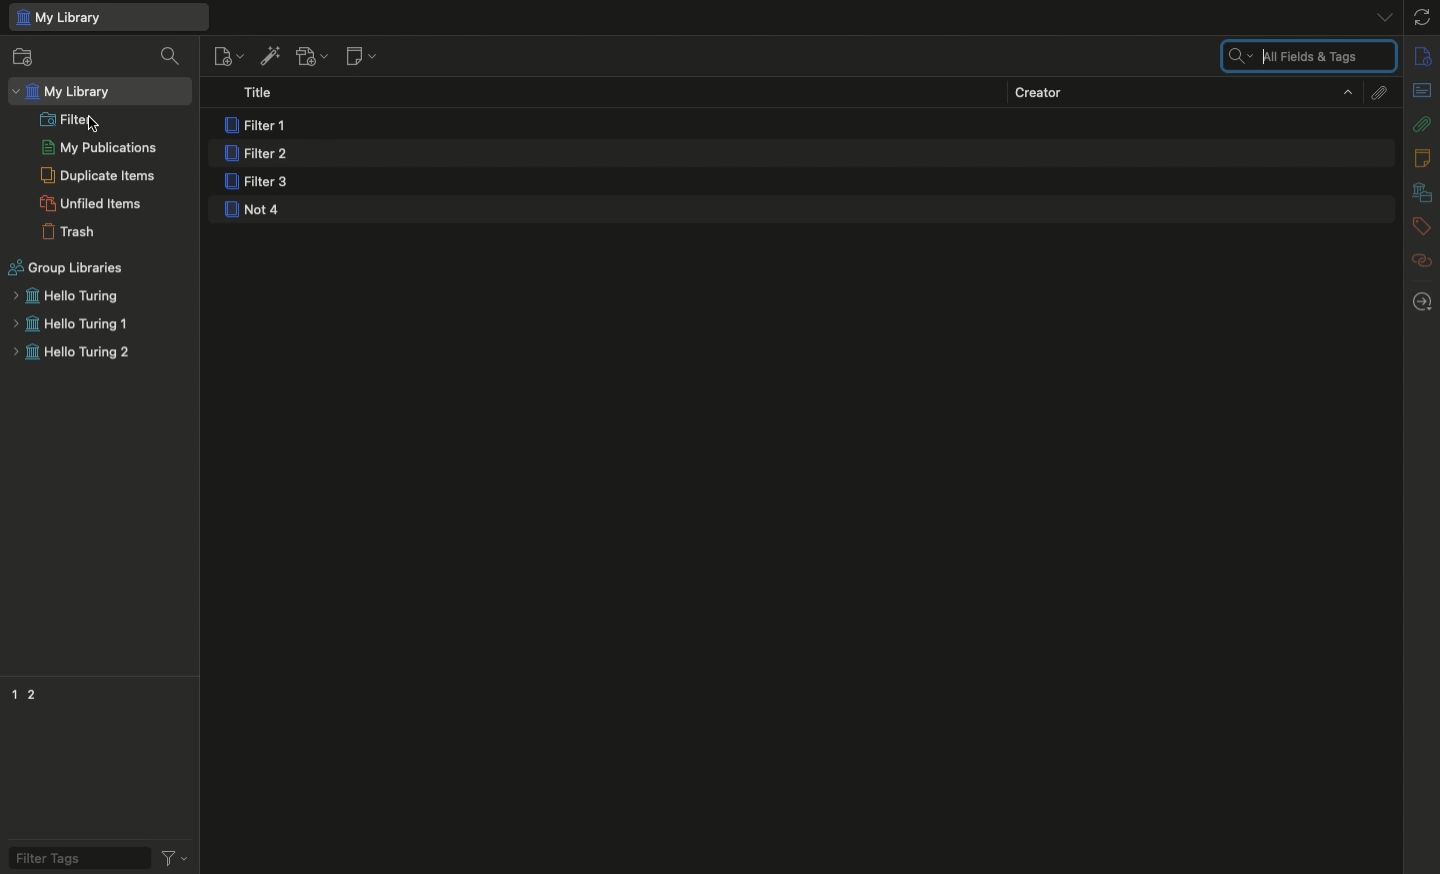 This screenshot has width=1440, height=874. I want to click on Related, so click(1422, 260).